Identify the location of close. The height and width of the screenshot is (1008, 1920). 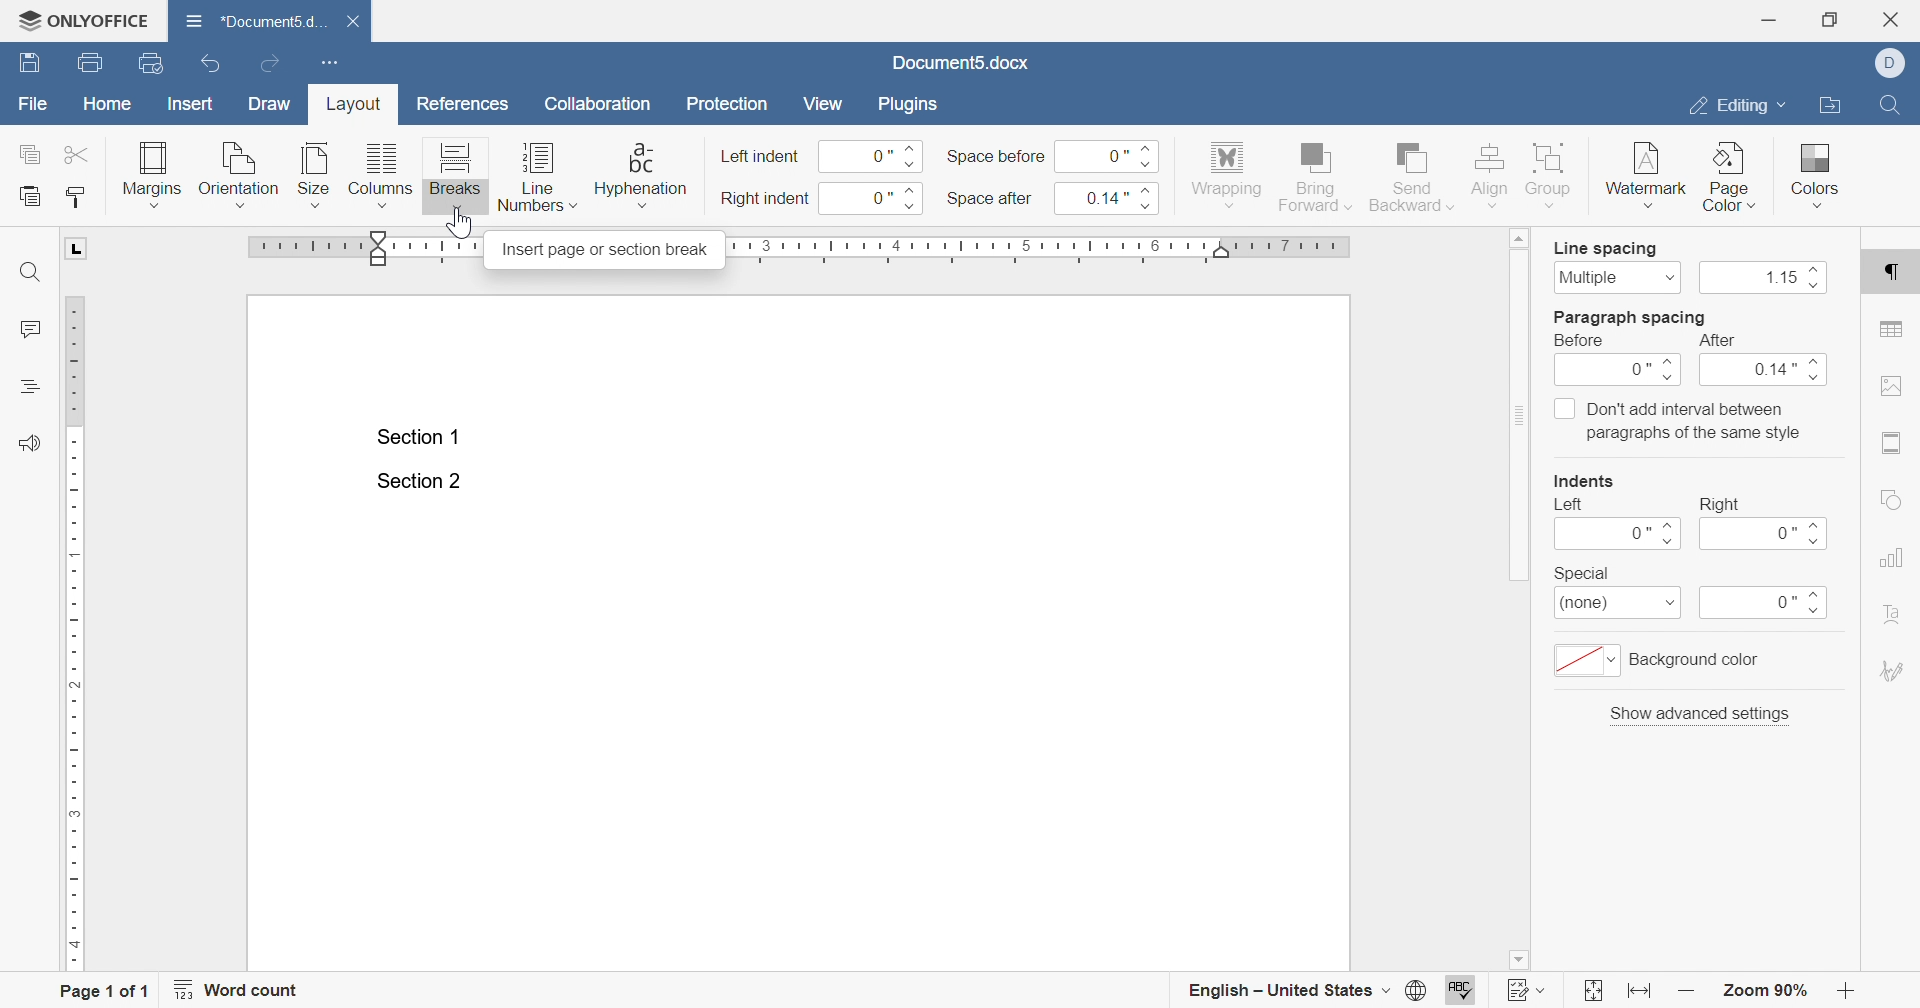
(1895, 19).